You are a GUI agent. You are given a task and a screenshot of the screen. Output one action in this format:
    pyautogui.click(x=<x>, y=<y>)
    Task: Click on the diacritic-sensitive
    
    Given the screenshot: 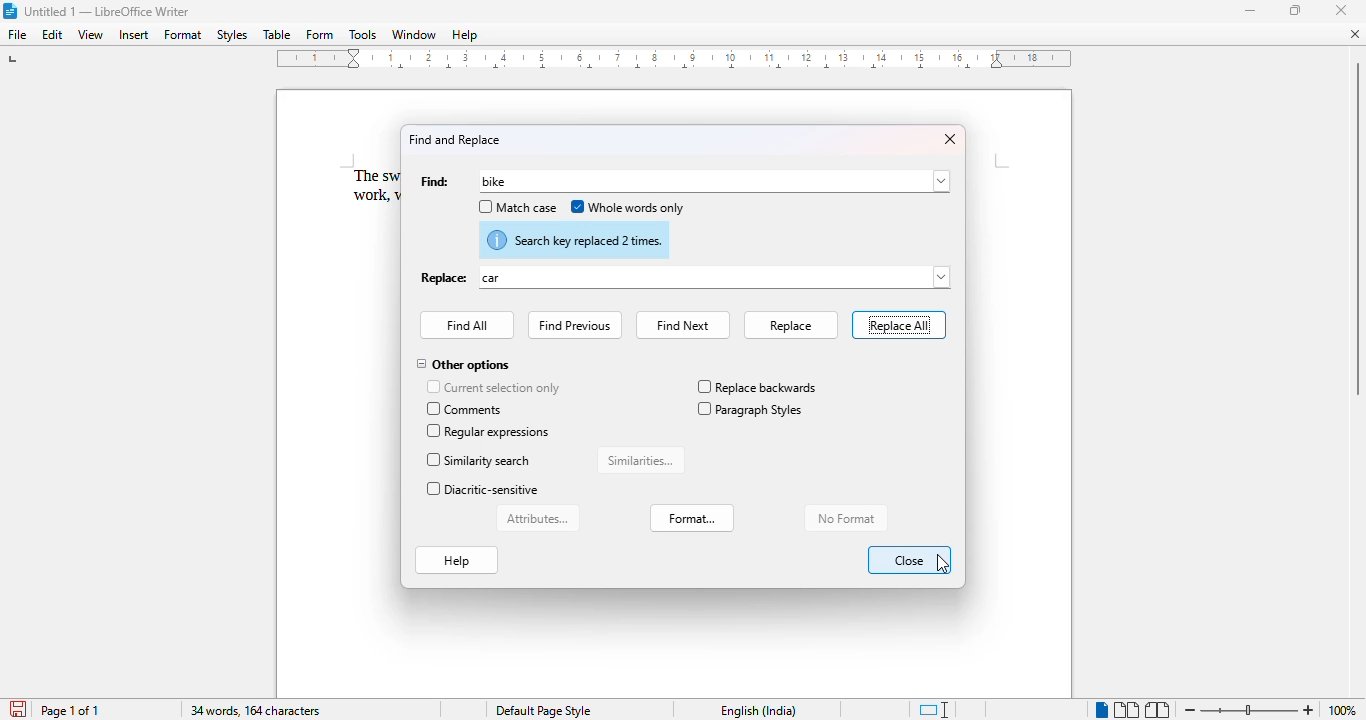 What is the action you would take?
    pyautogui.click(x=483, y=490)
    